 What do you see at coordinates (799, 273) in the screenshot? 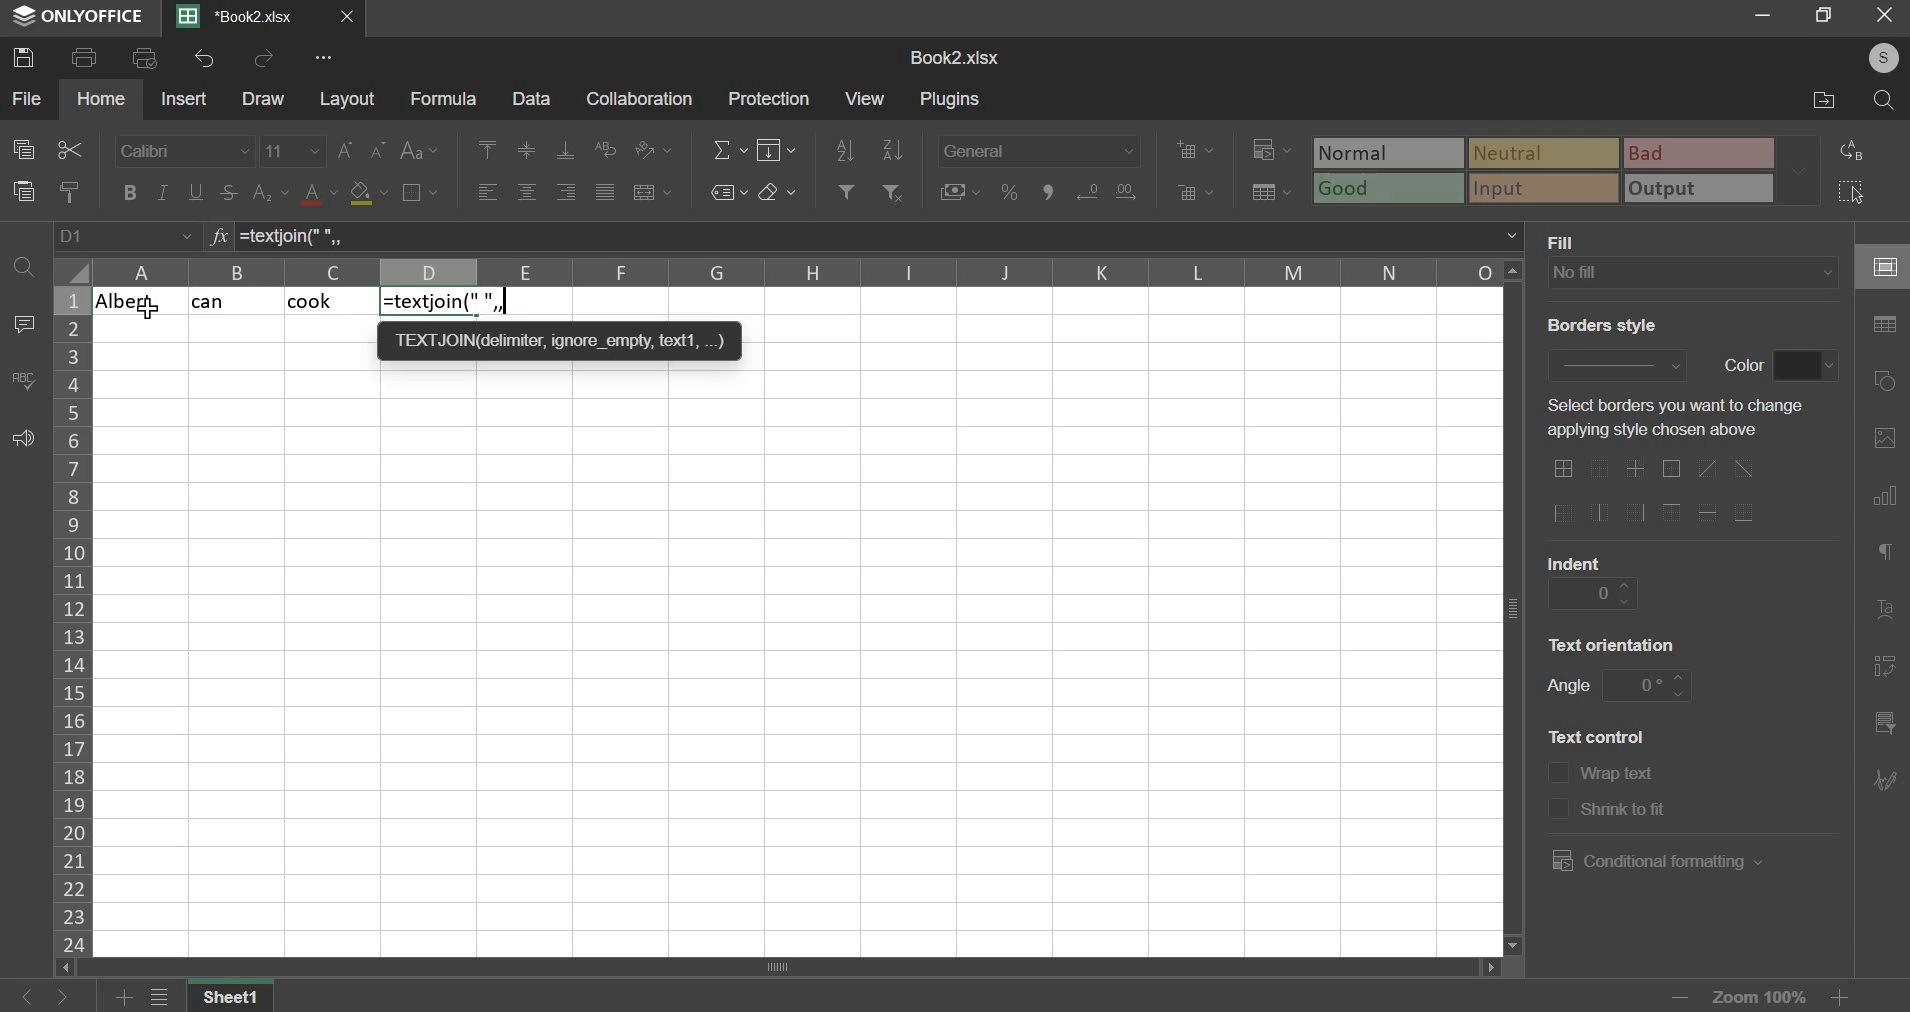
I see `columns` at bounding box center [799, 273].